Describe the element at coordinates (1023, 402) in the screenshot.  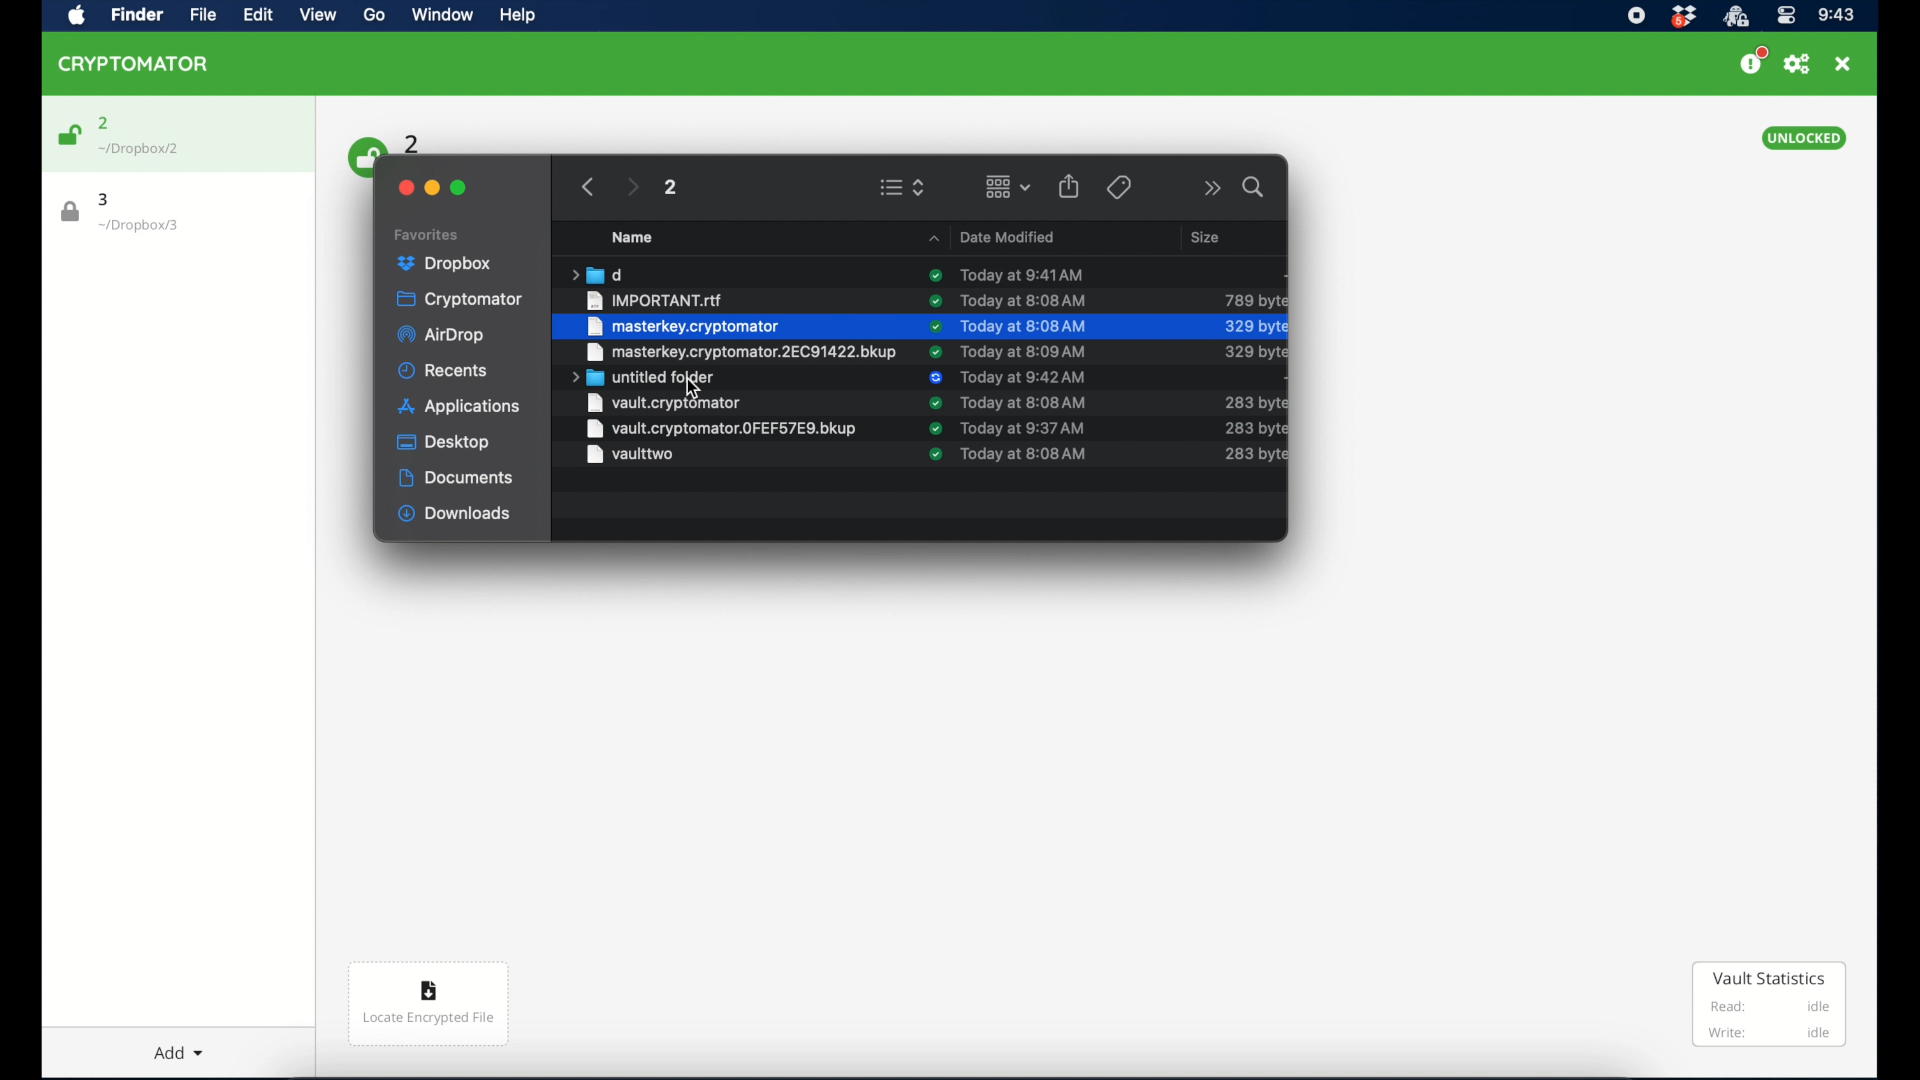
I see `date` at that location.